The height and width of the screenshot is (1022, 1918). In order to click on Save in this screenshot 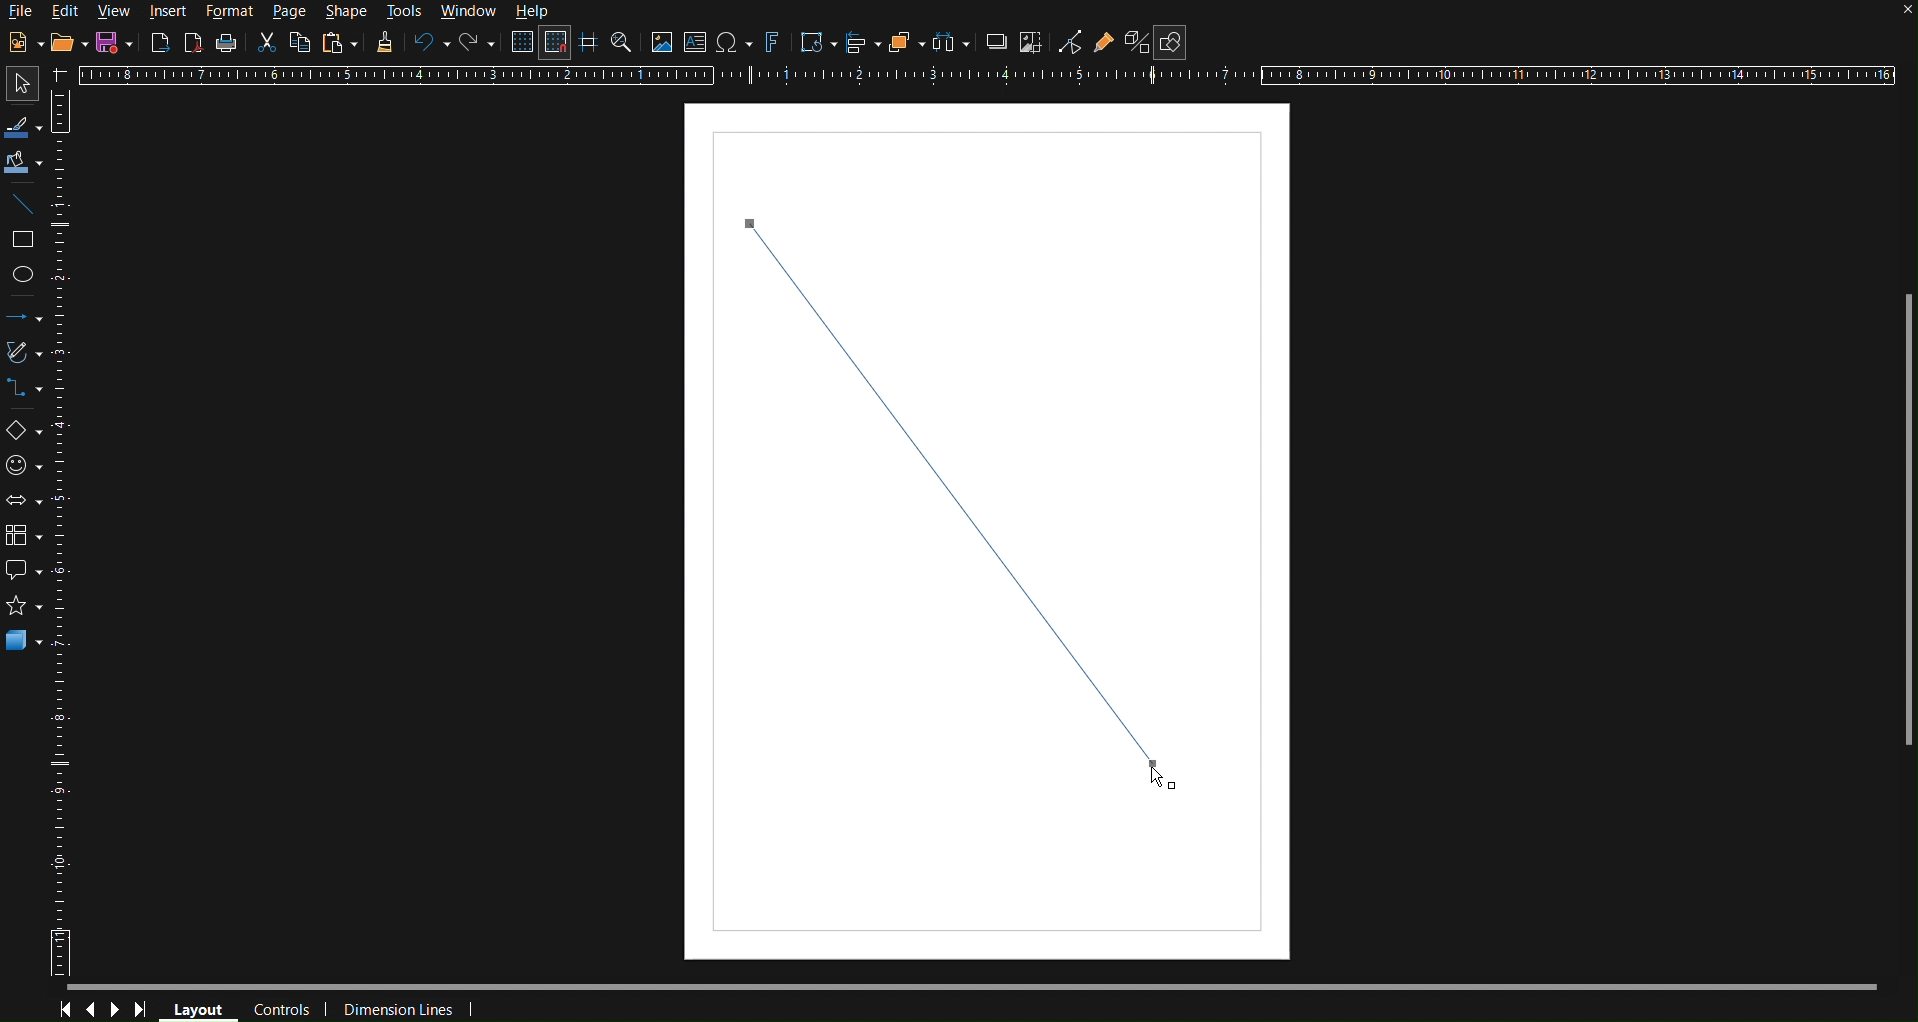, I will do `click(109, 43)`.